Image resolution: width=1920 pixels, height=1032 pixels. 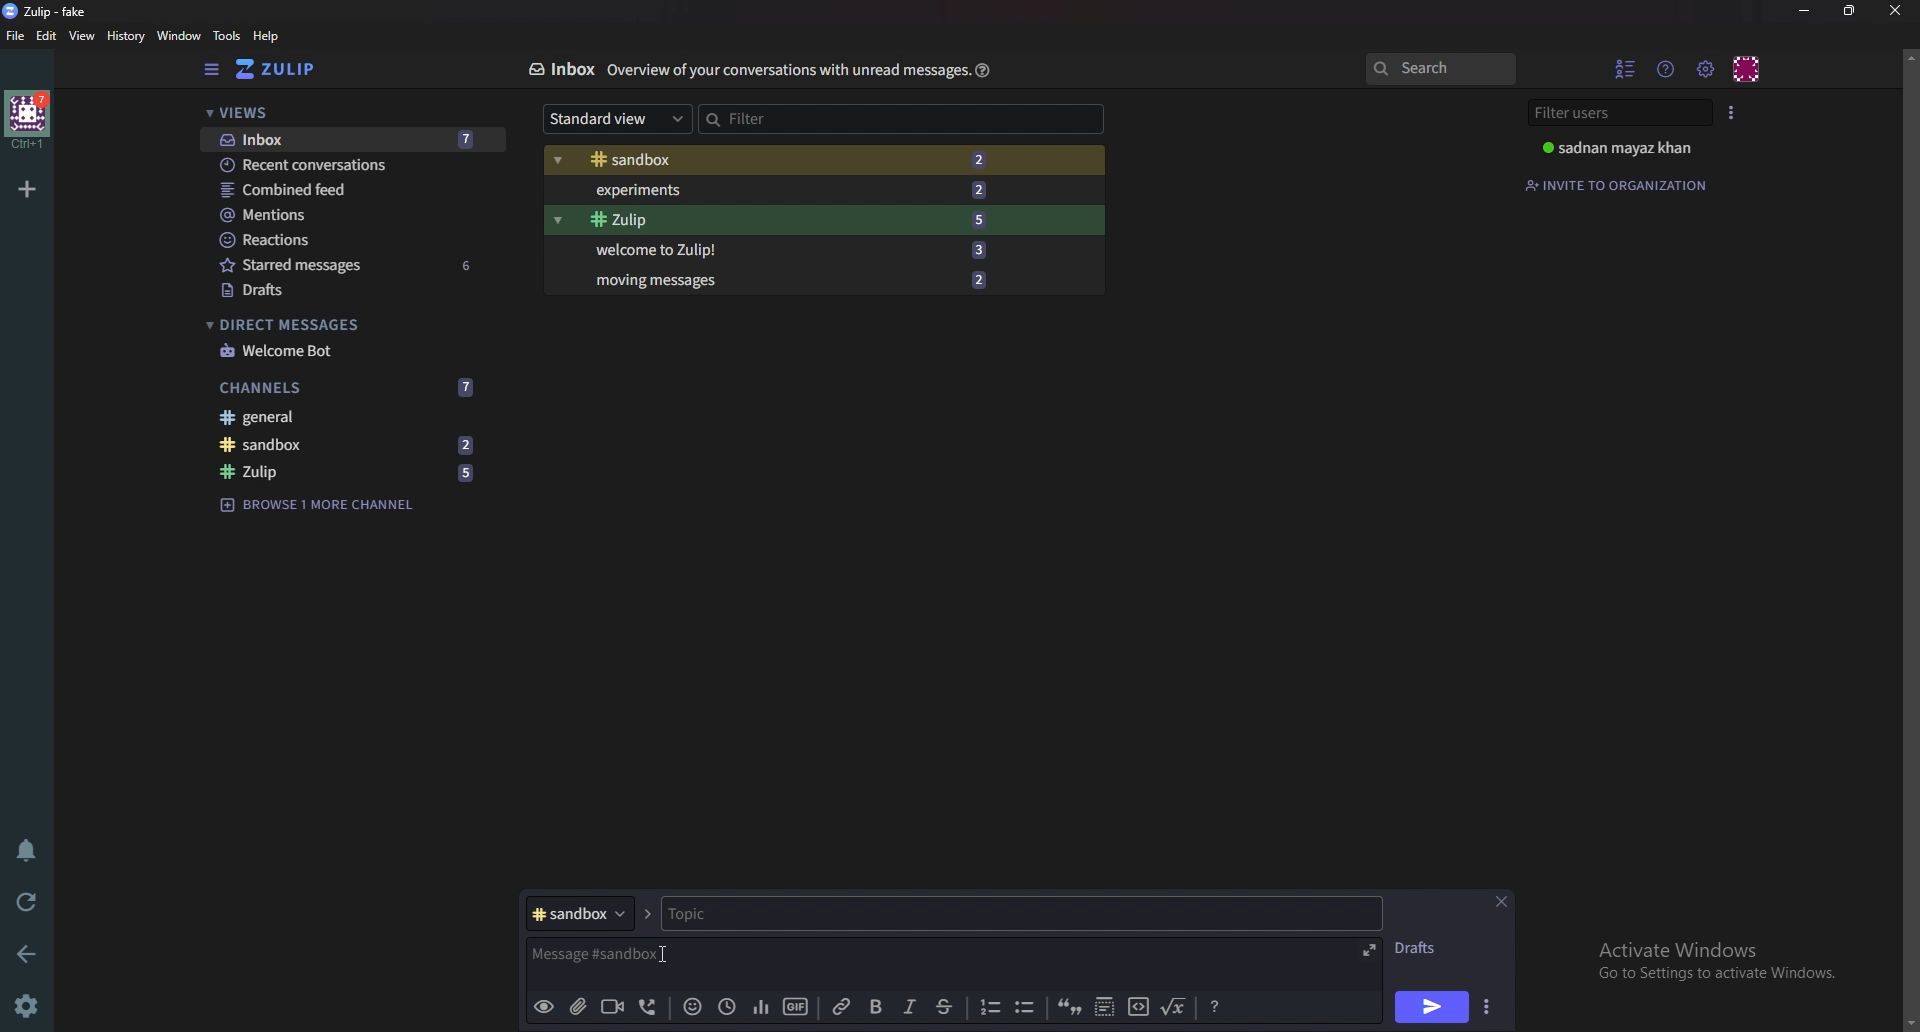 What do you see at coordinates (290, 69) in the screenshot?
I see `Home view` at bounding box center [290, 69].